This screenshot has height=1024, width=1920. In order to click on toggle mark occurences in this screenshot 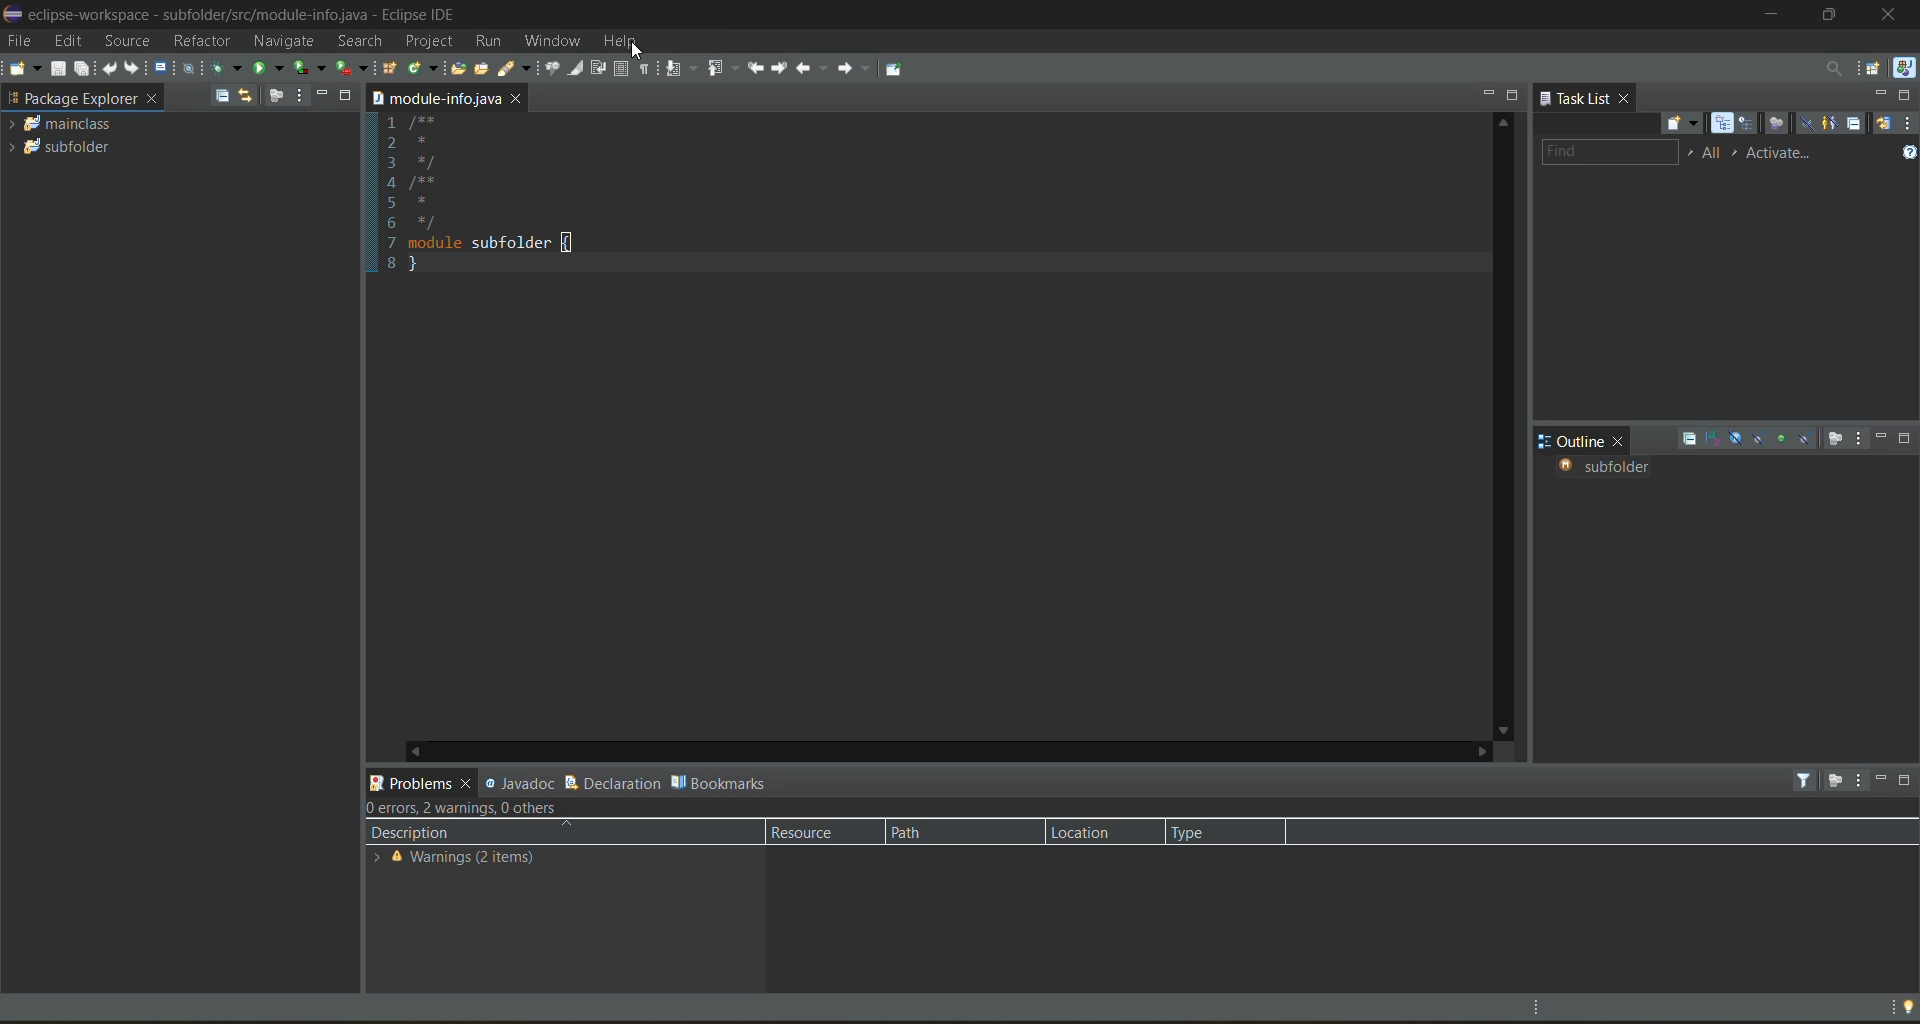, I will do `click(579, 69)`.